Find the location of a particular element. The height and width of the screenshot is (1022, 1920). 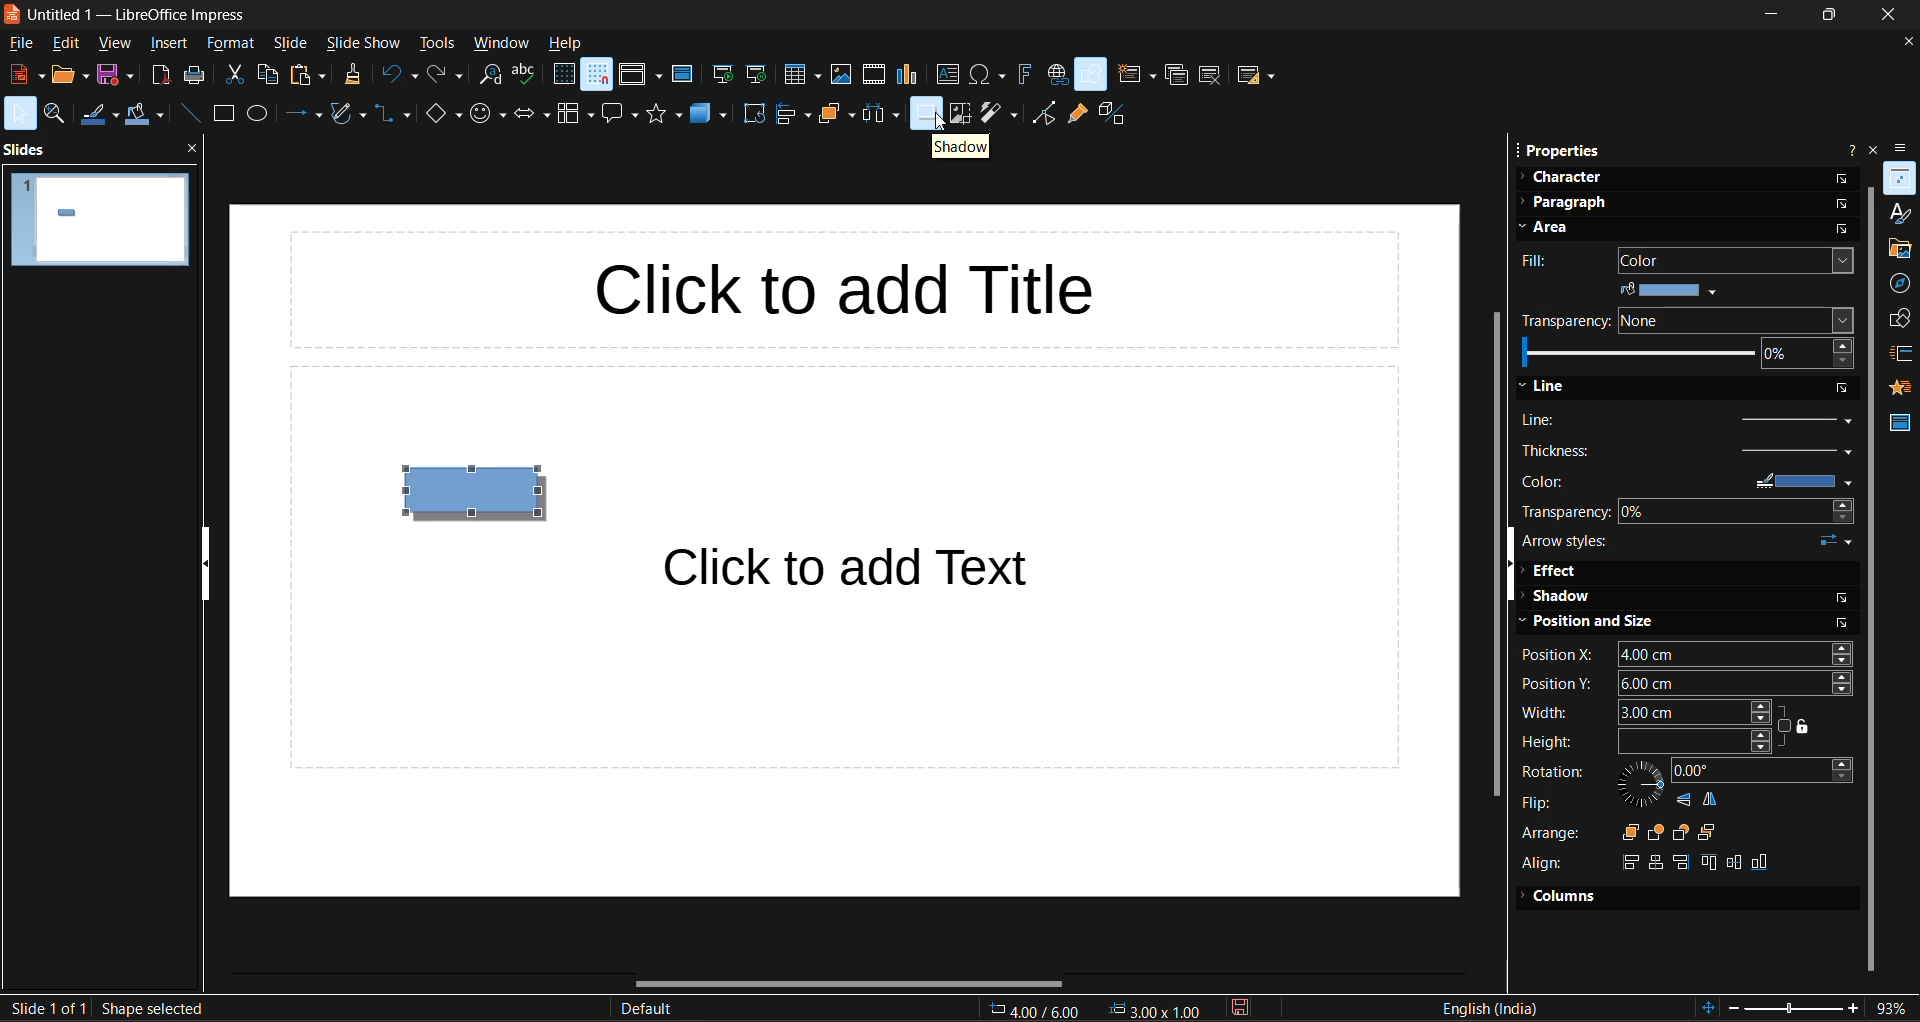

cut is located at coordinates (238, 75).